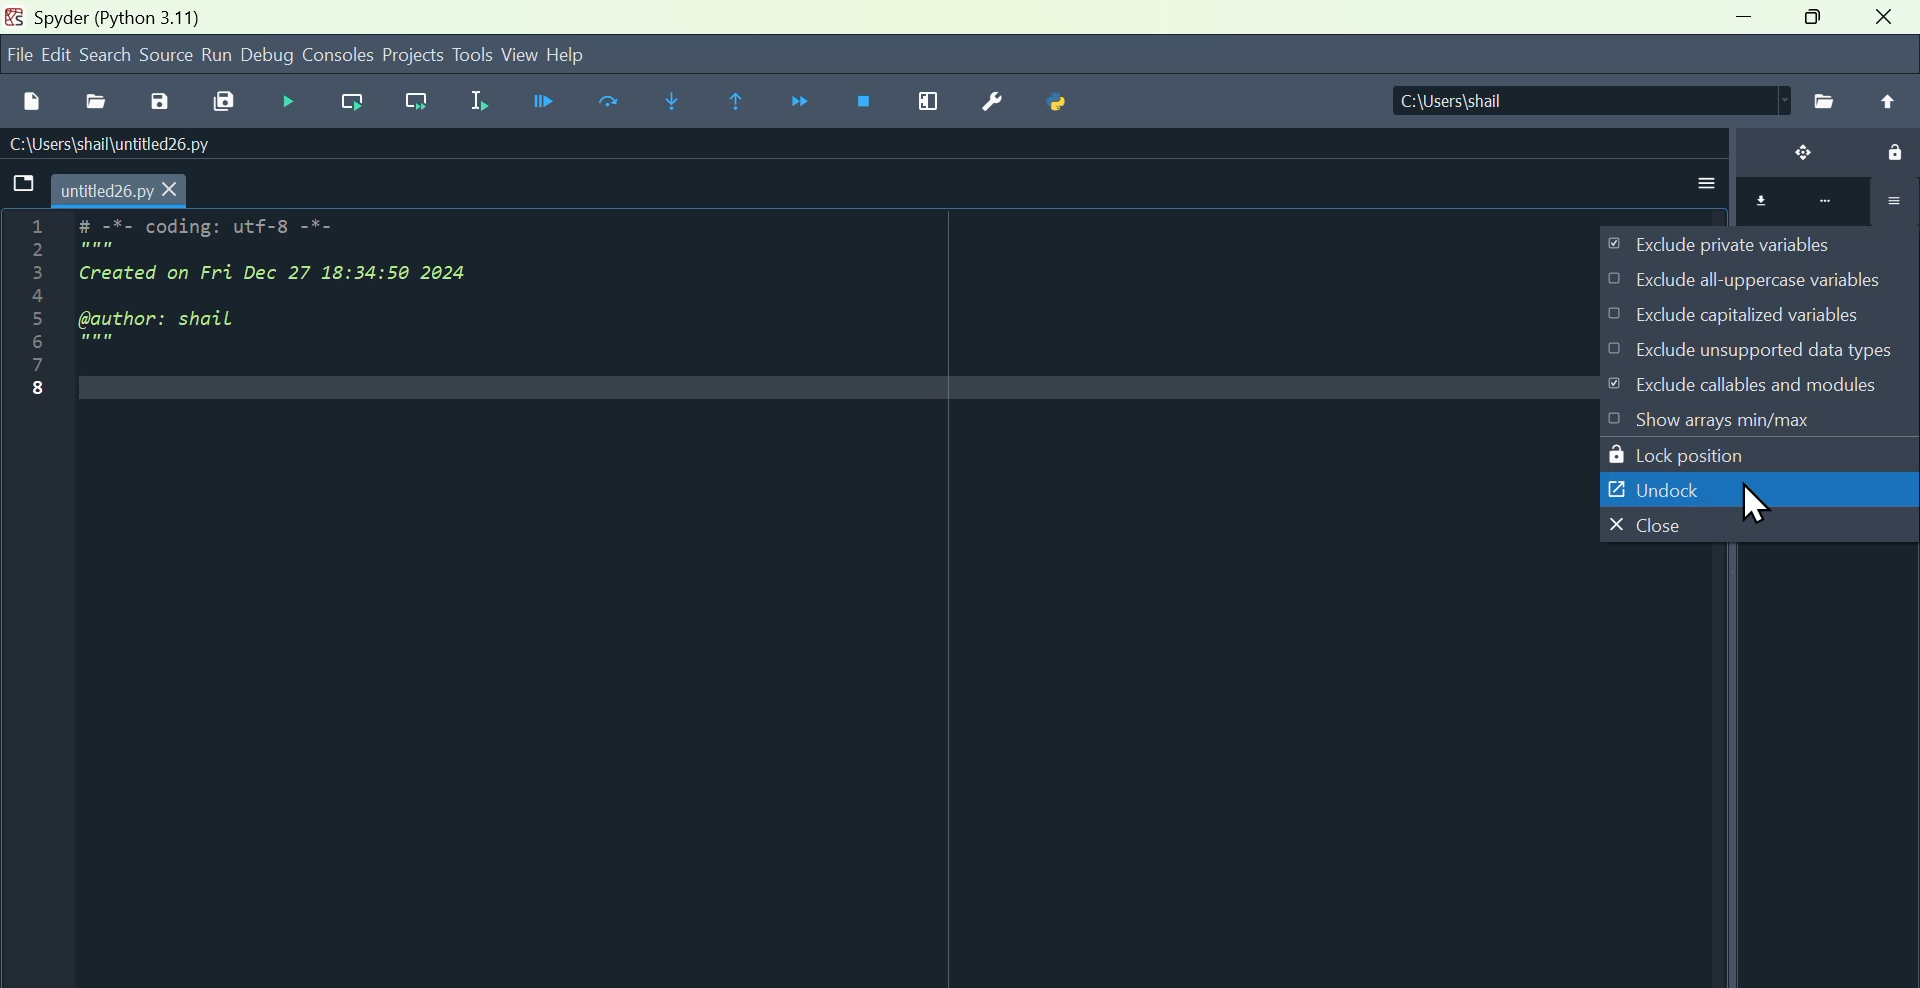 This screenshot has width=1920, height=988. I want to click on 8 Lock position, so click(1701, 452).